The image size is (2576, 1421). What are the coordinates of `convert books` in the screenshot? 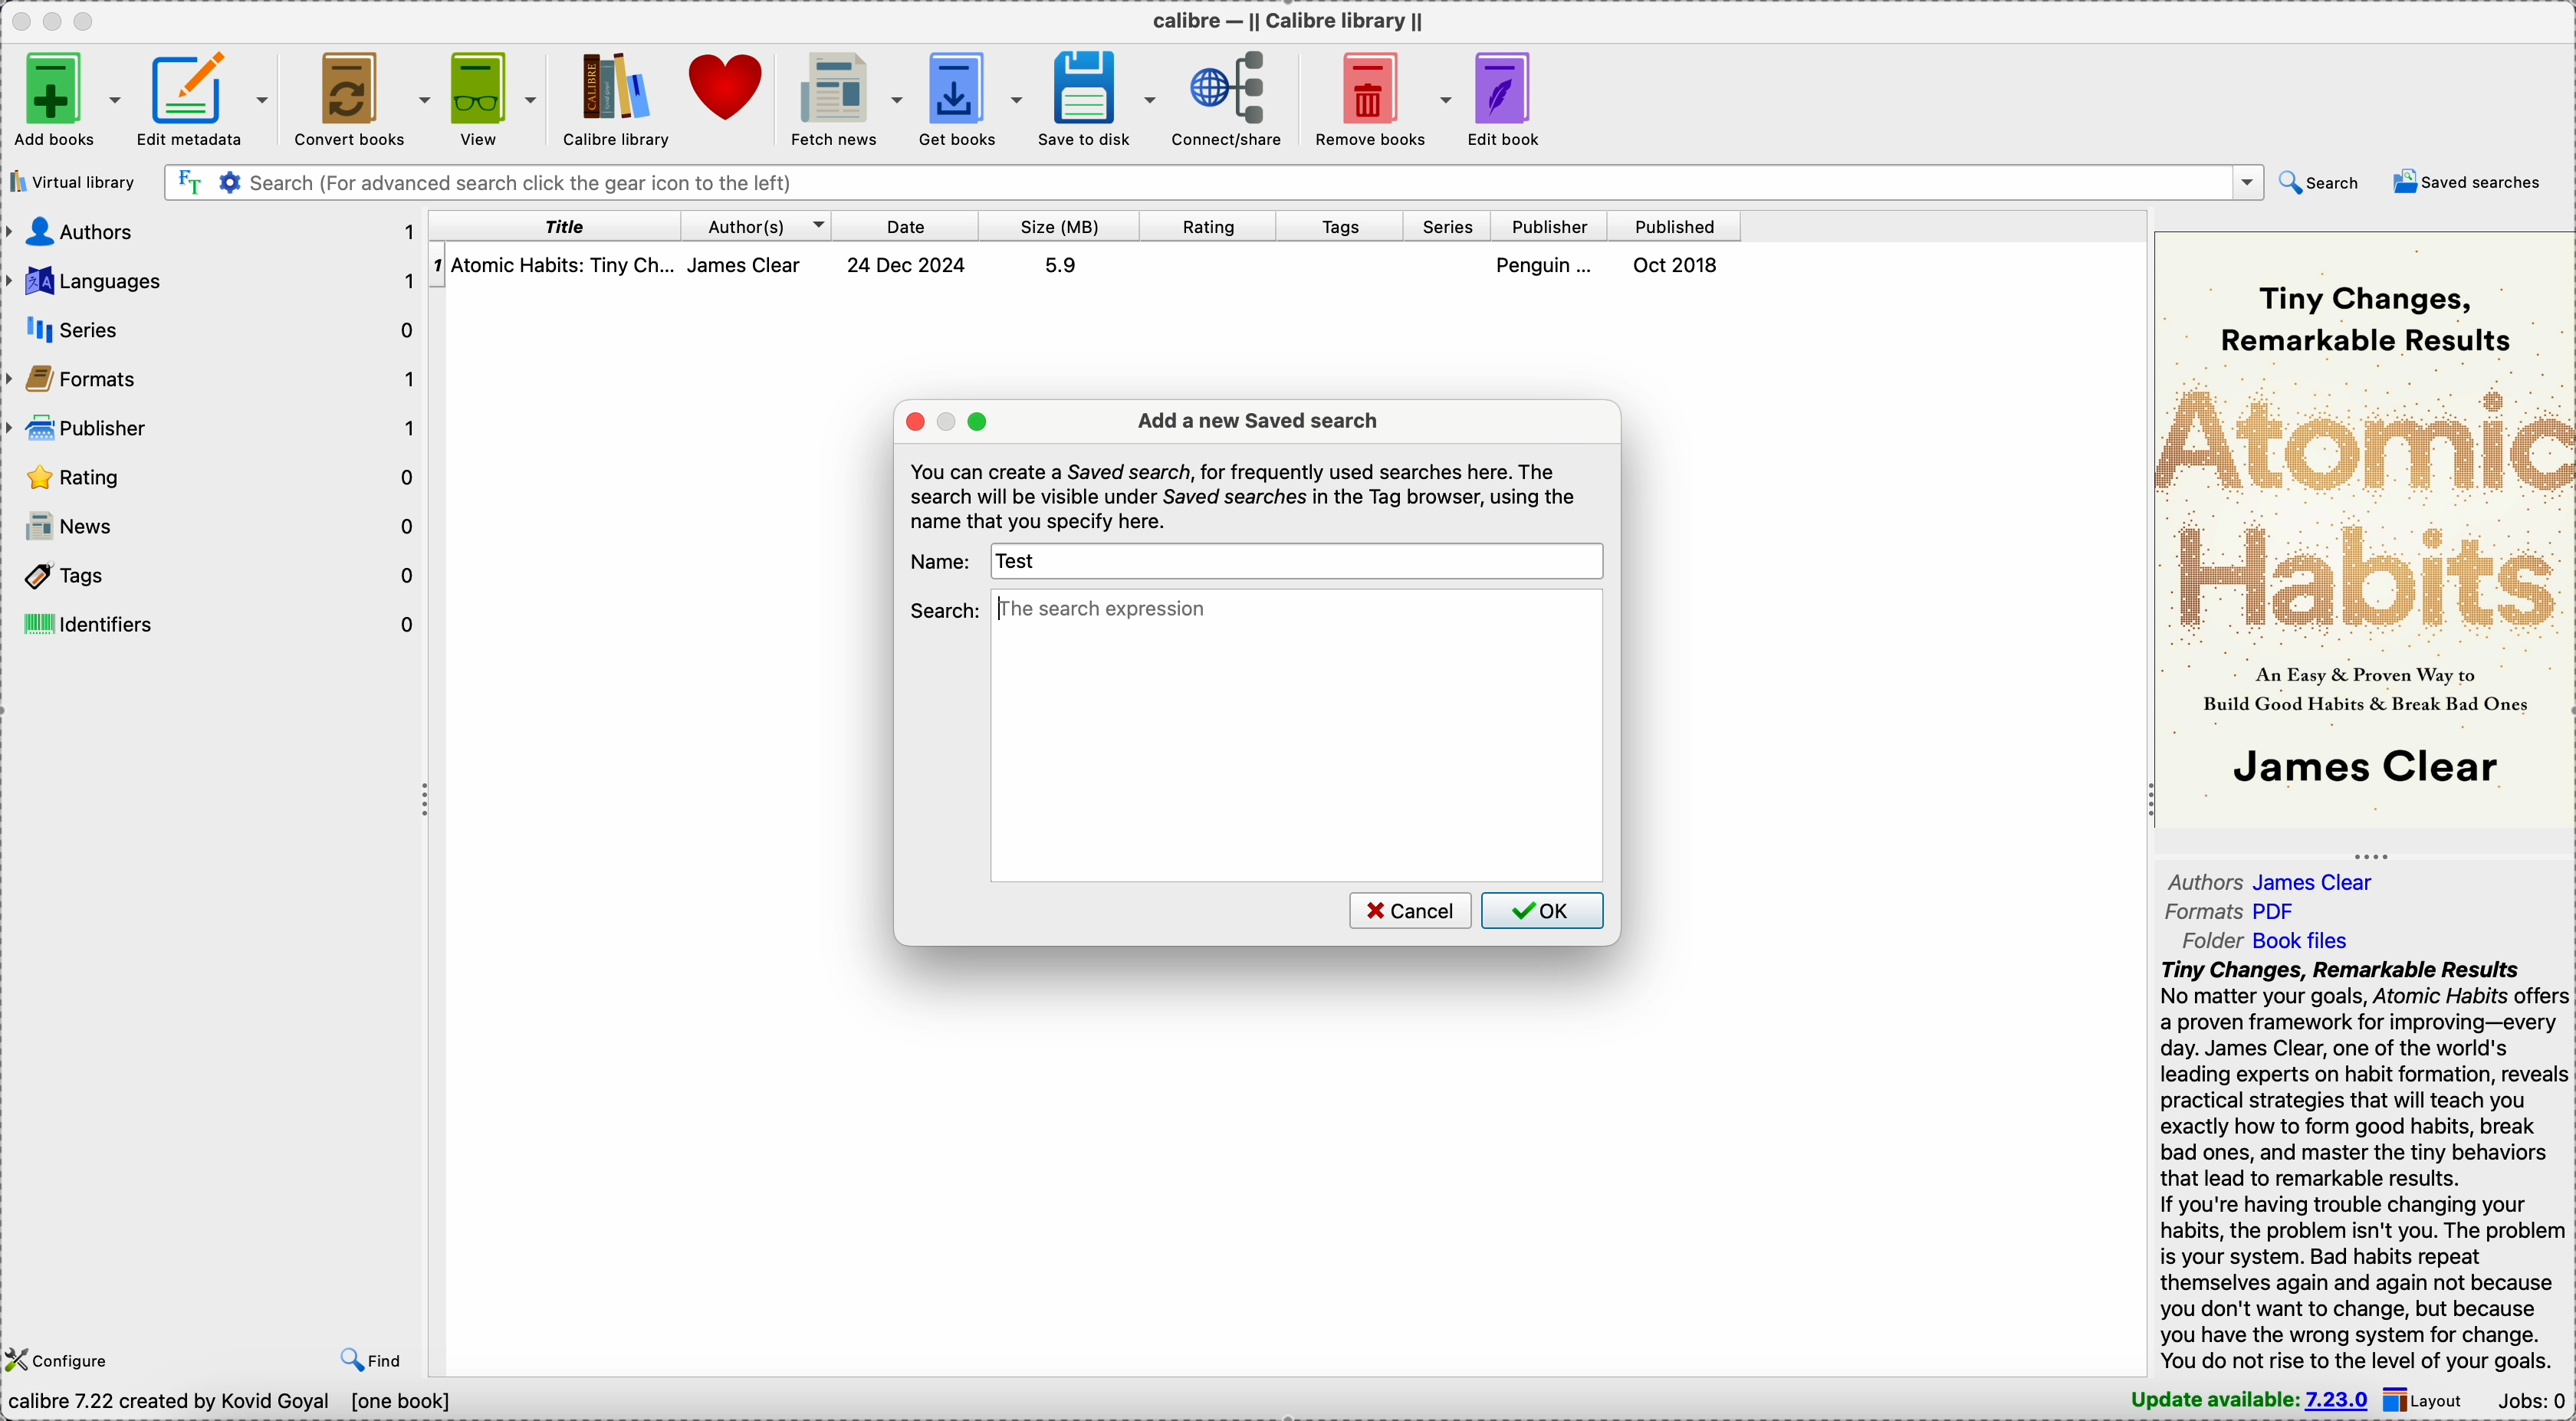 It's located at (359, 96).